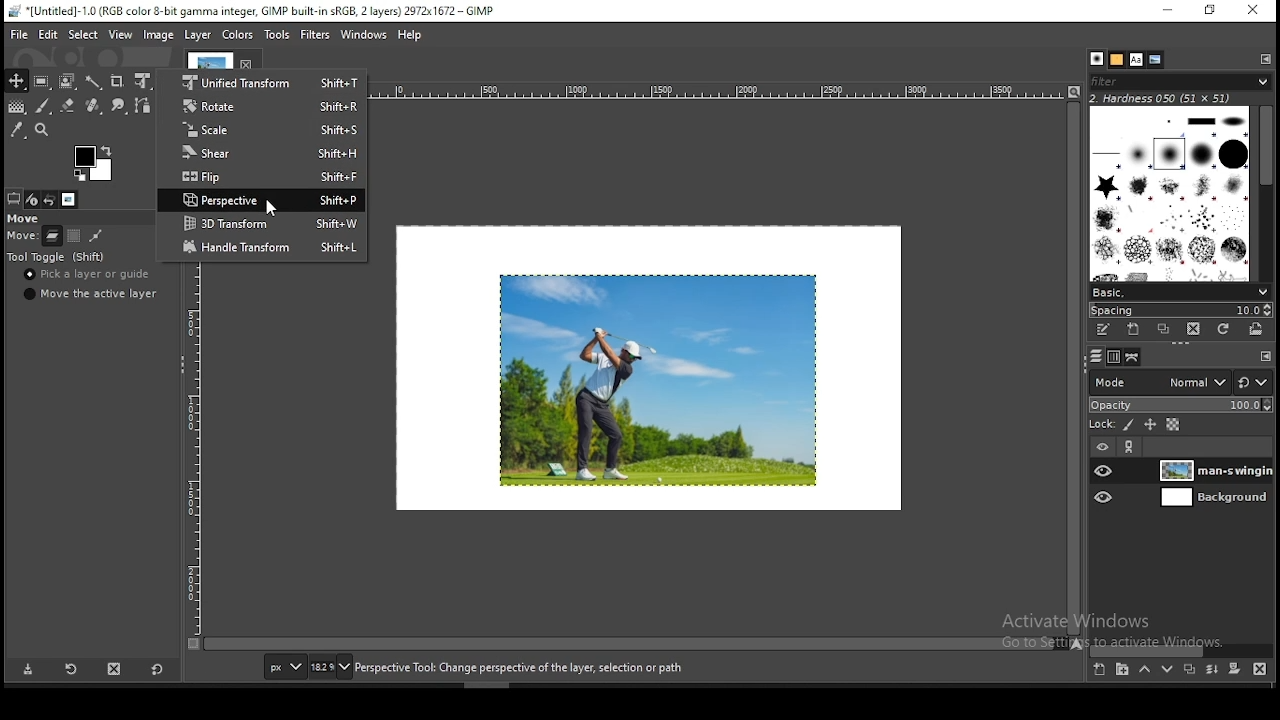  What do you see at coordinates (1180, 81) in the screenshot?
I see `brushes filter` at bounding box center [1180, 81].